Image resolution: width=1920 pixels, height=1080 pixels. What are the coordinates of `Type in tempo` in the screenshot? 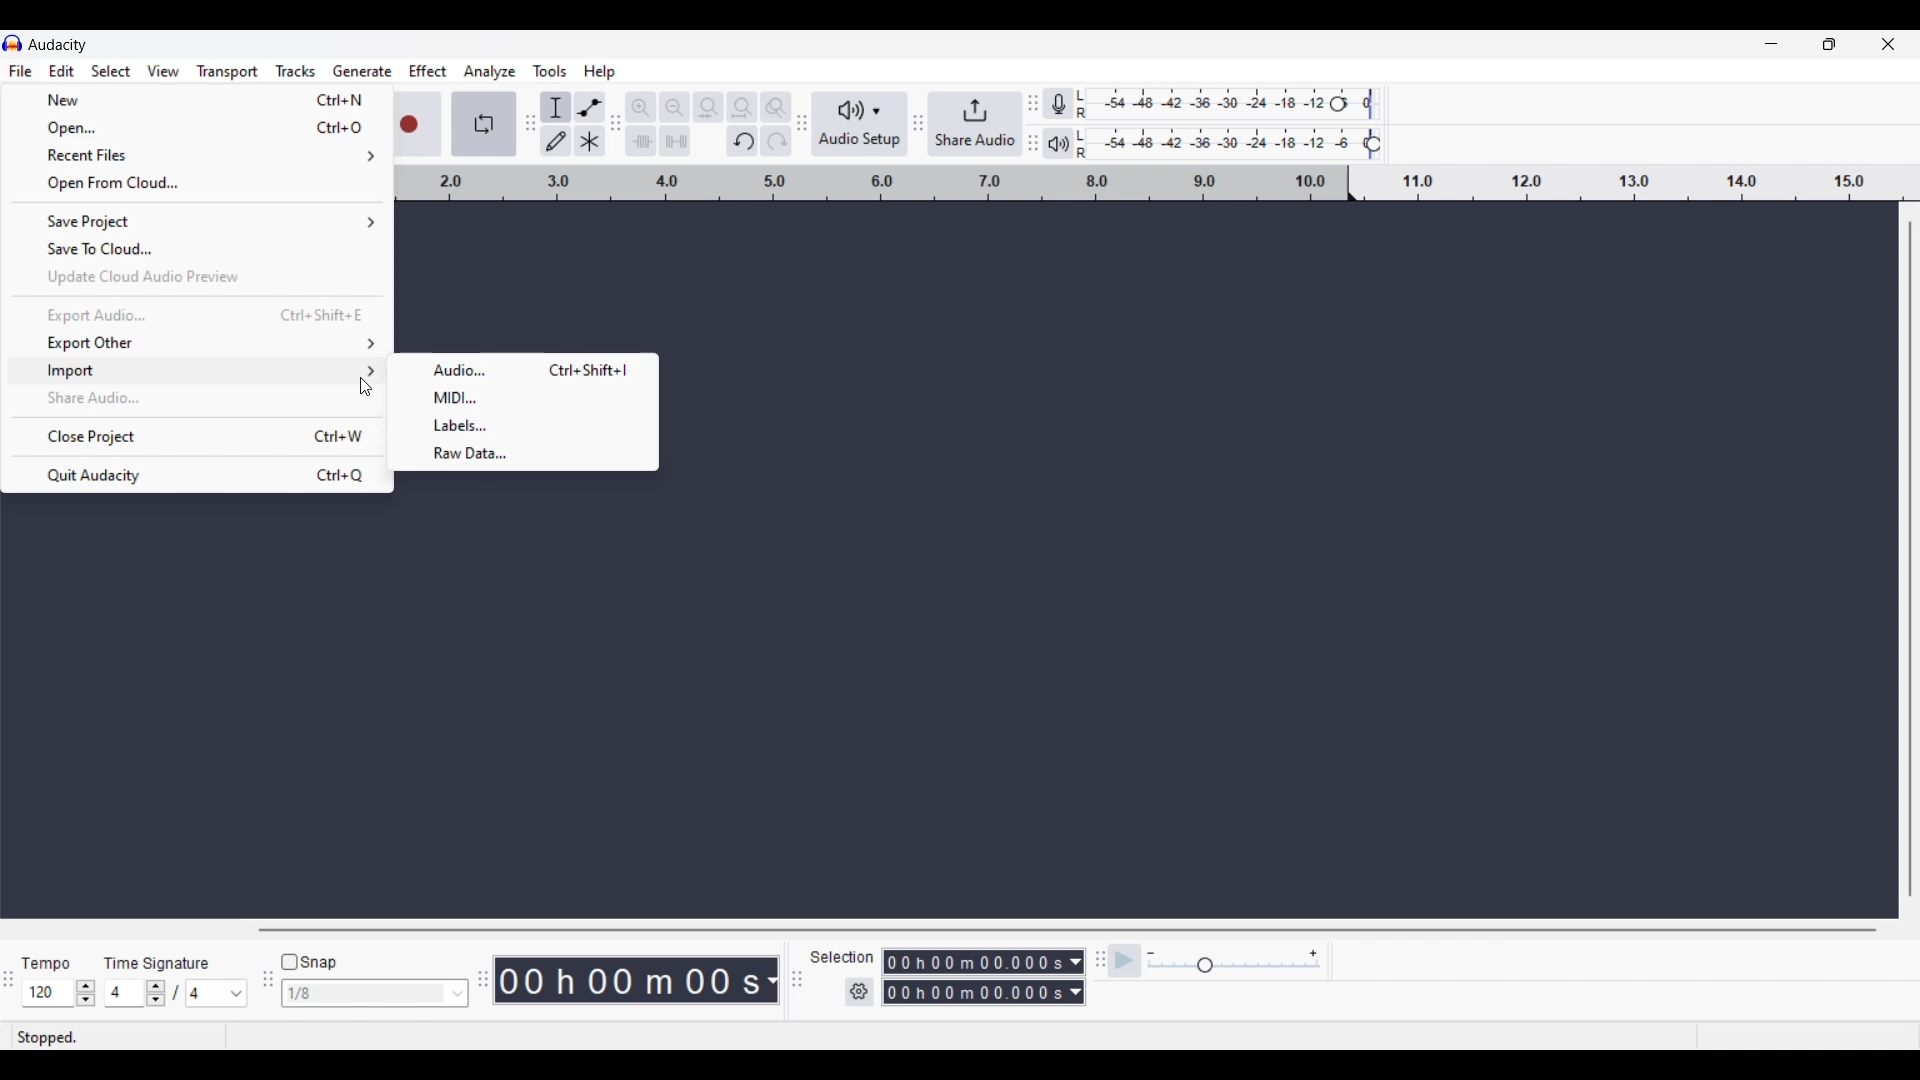 It's located at (49, 994).